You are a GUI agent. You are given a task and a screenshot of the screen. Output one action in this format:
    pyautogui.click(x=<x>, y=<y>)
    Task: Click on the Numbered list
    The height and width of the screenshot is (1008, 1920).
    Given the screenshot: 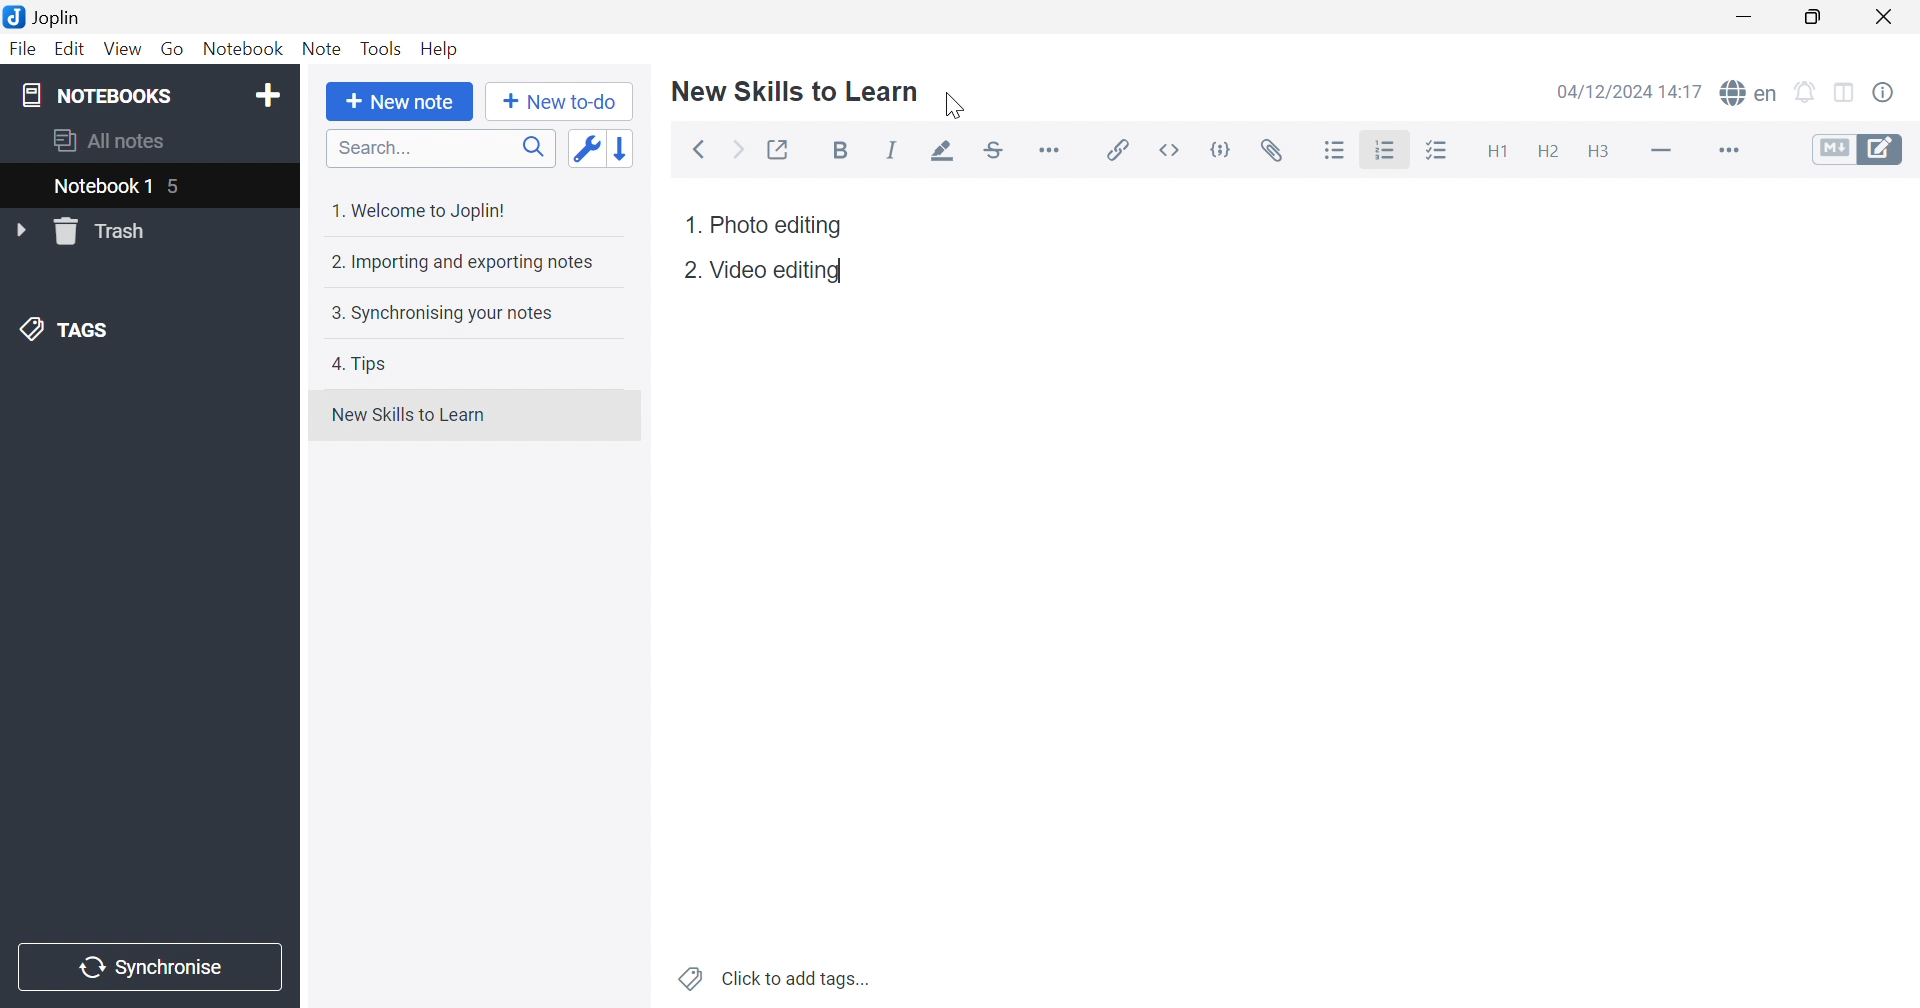 What is the action you would take?
    pyautogui.click(x=1387, y=150)
    